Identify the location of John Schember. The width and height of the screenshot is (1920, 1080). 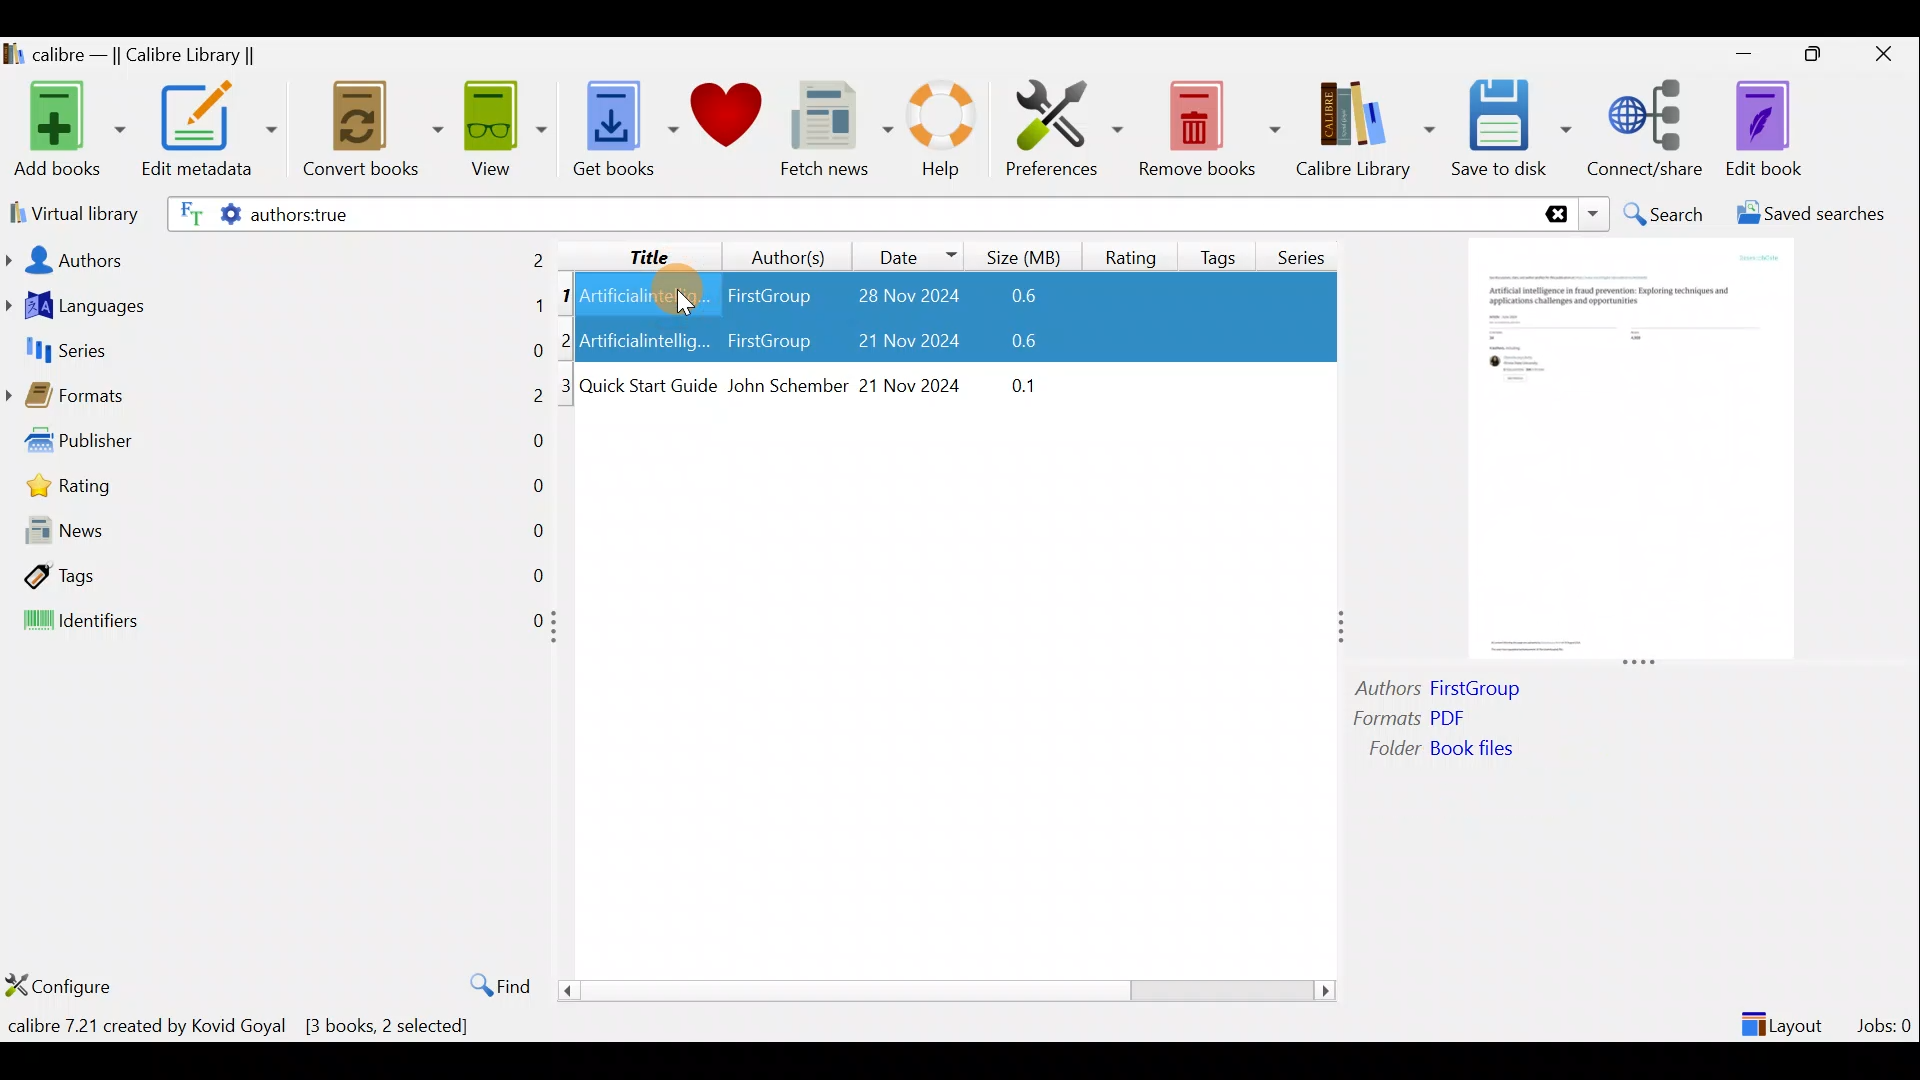
(786, 387).